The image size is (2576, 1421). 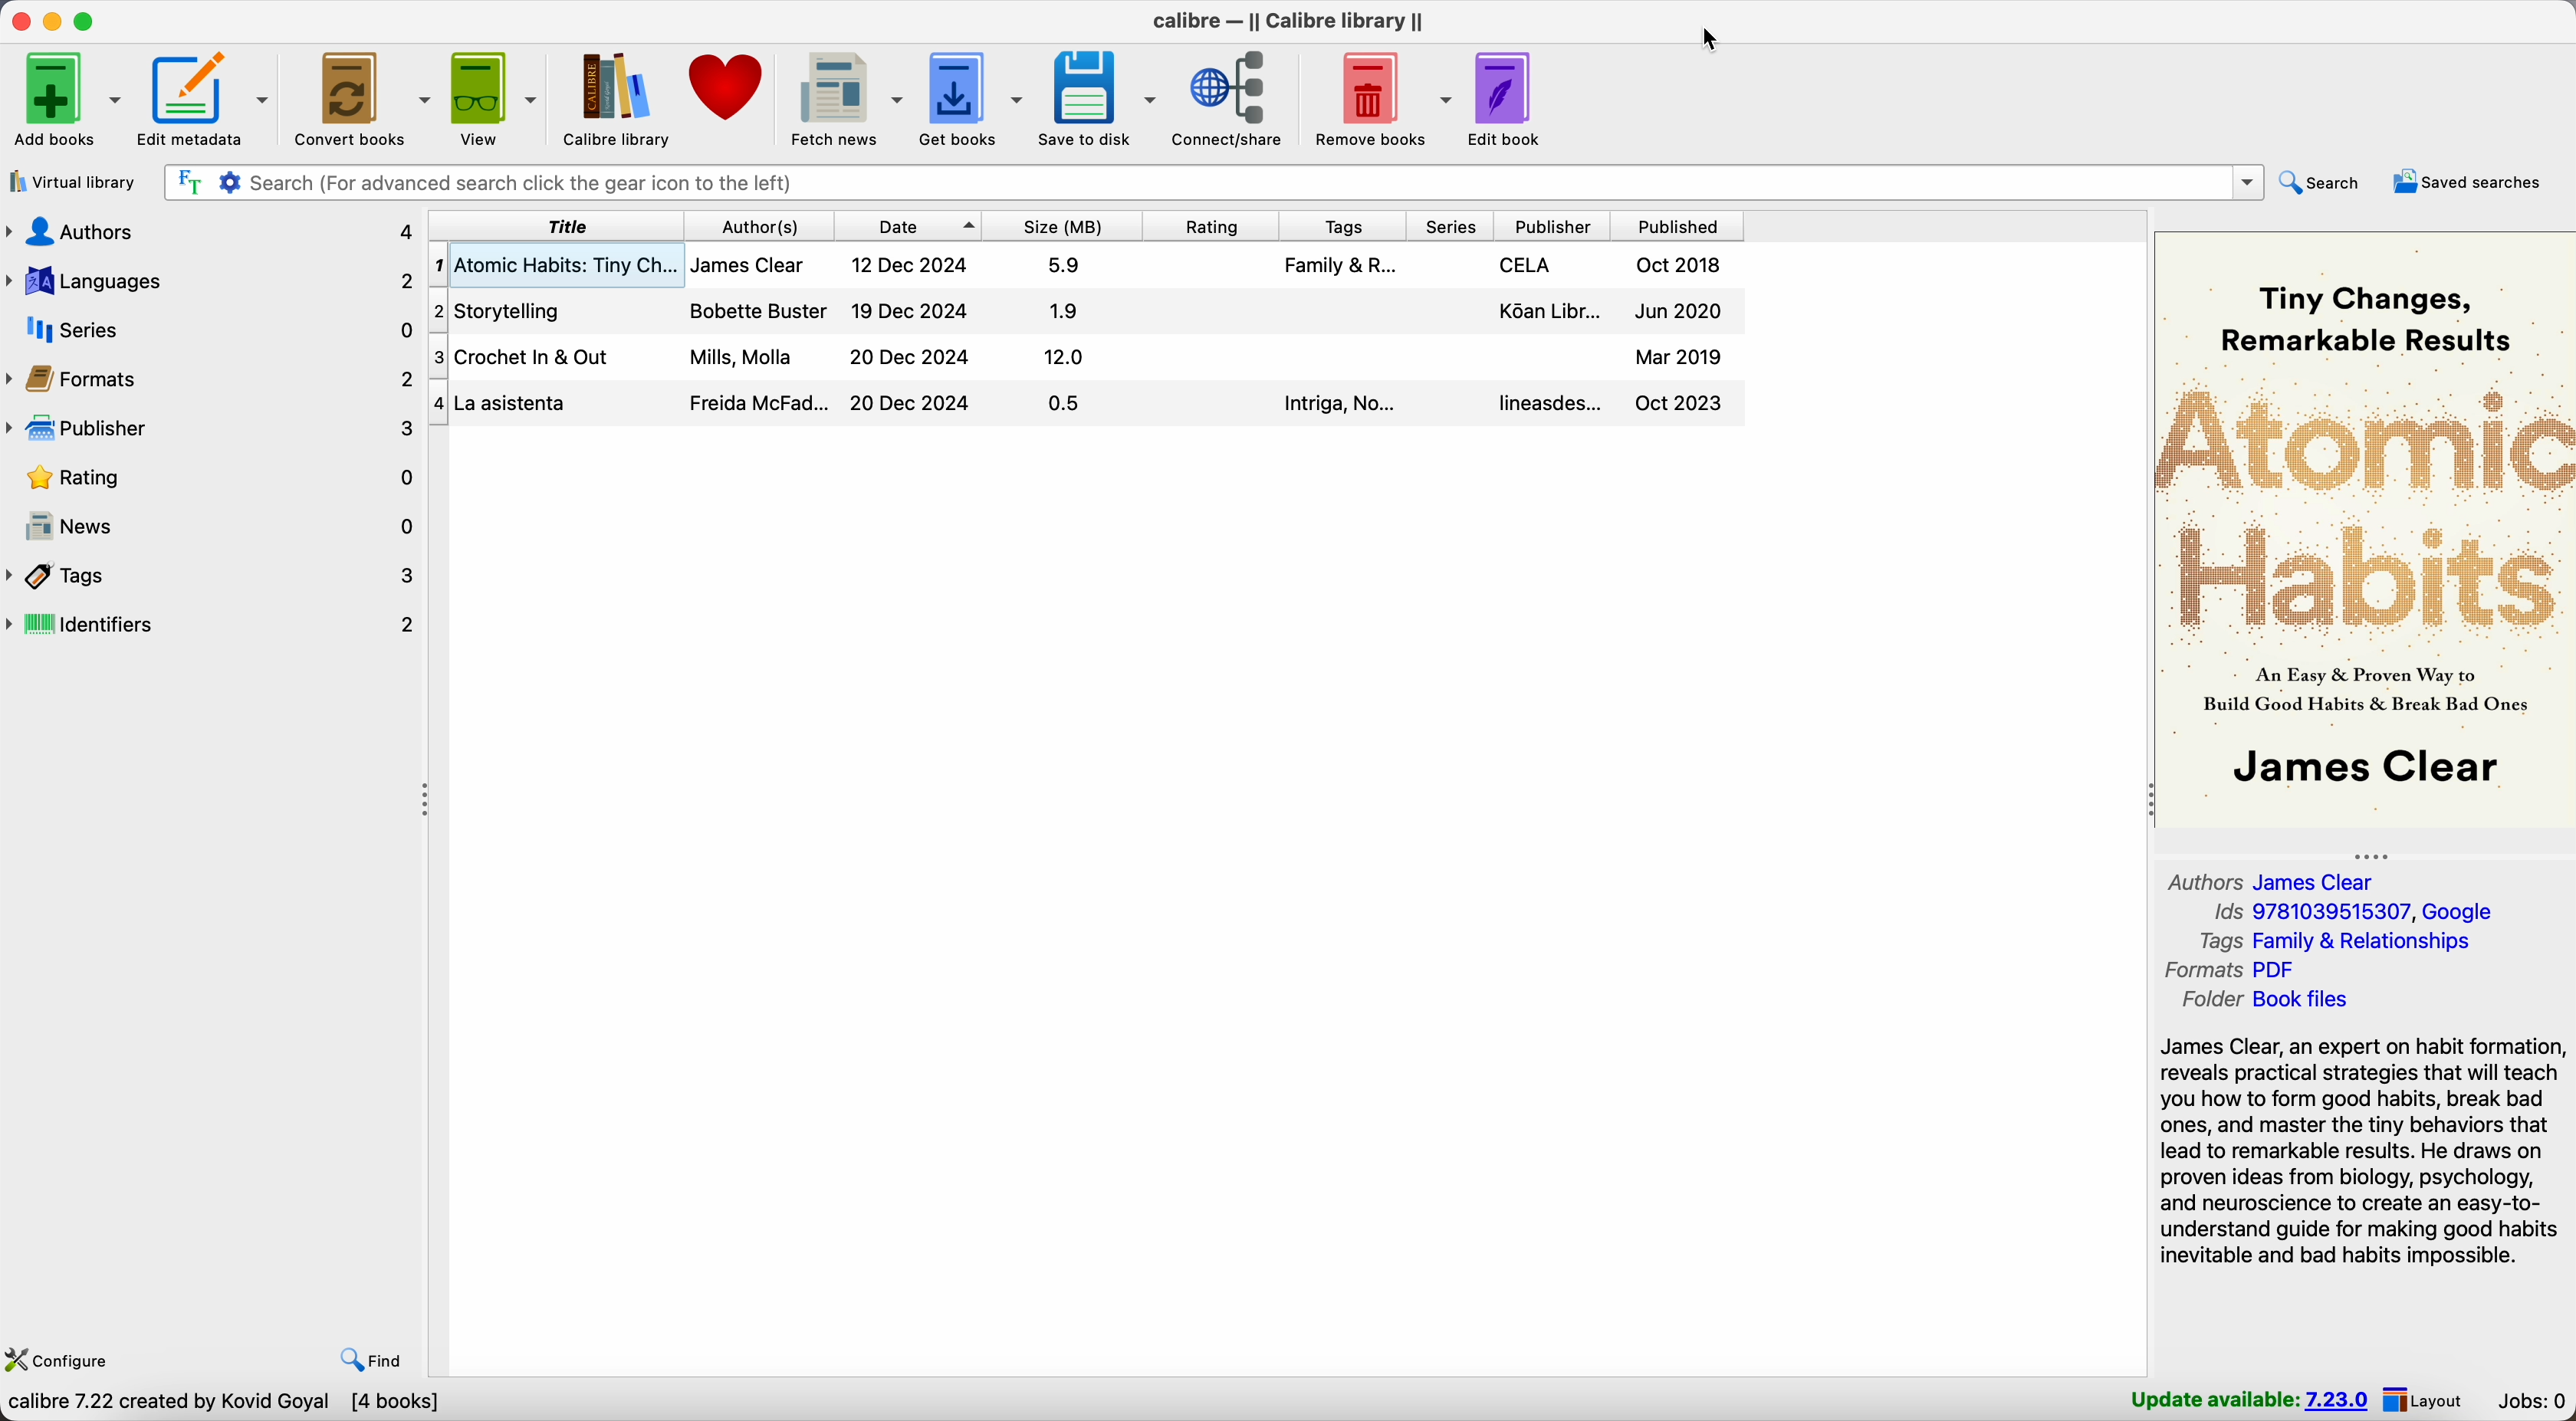 What do you see at coordinates (370, 1360) in the screenshot?
I see `find` at bounding box center [370, 1360].